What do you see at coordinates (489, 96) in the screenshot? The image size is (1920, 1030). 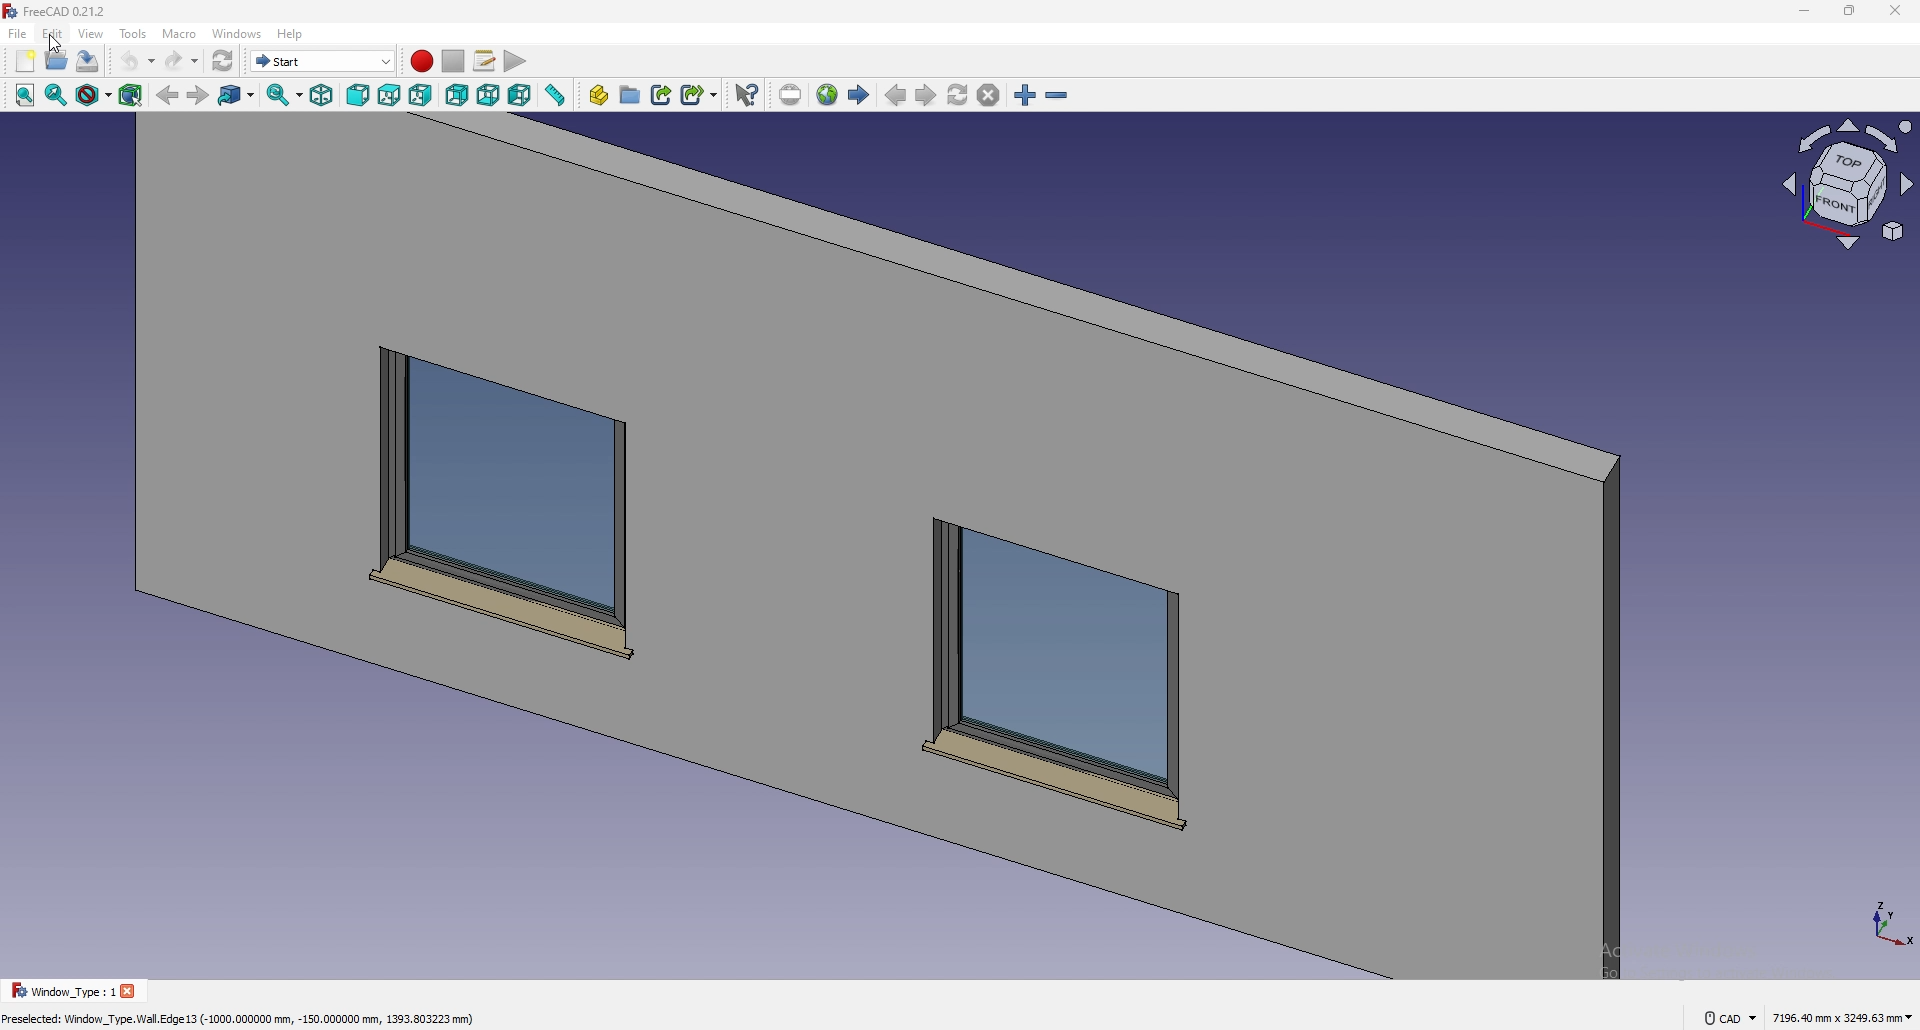 I see `bottom` at bounding box center [489, 96].